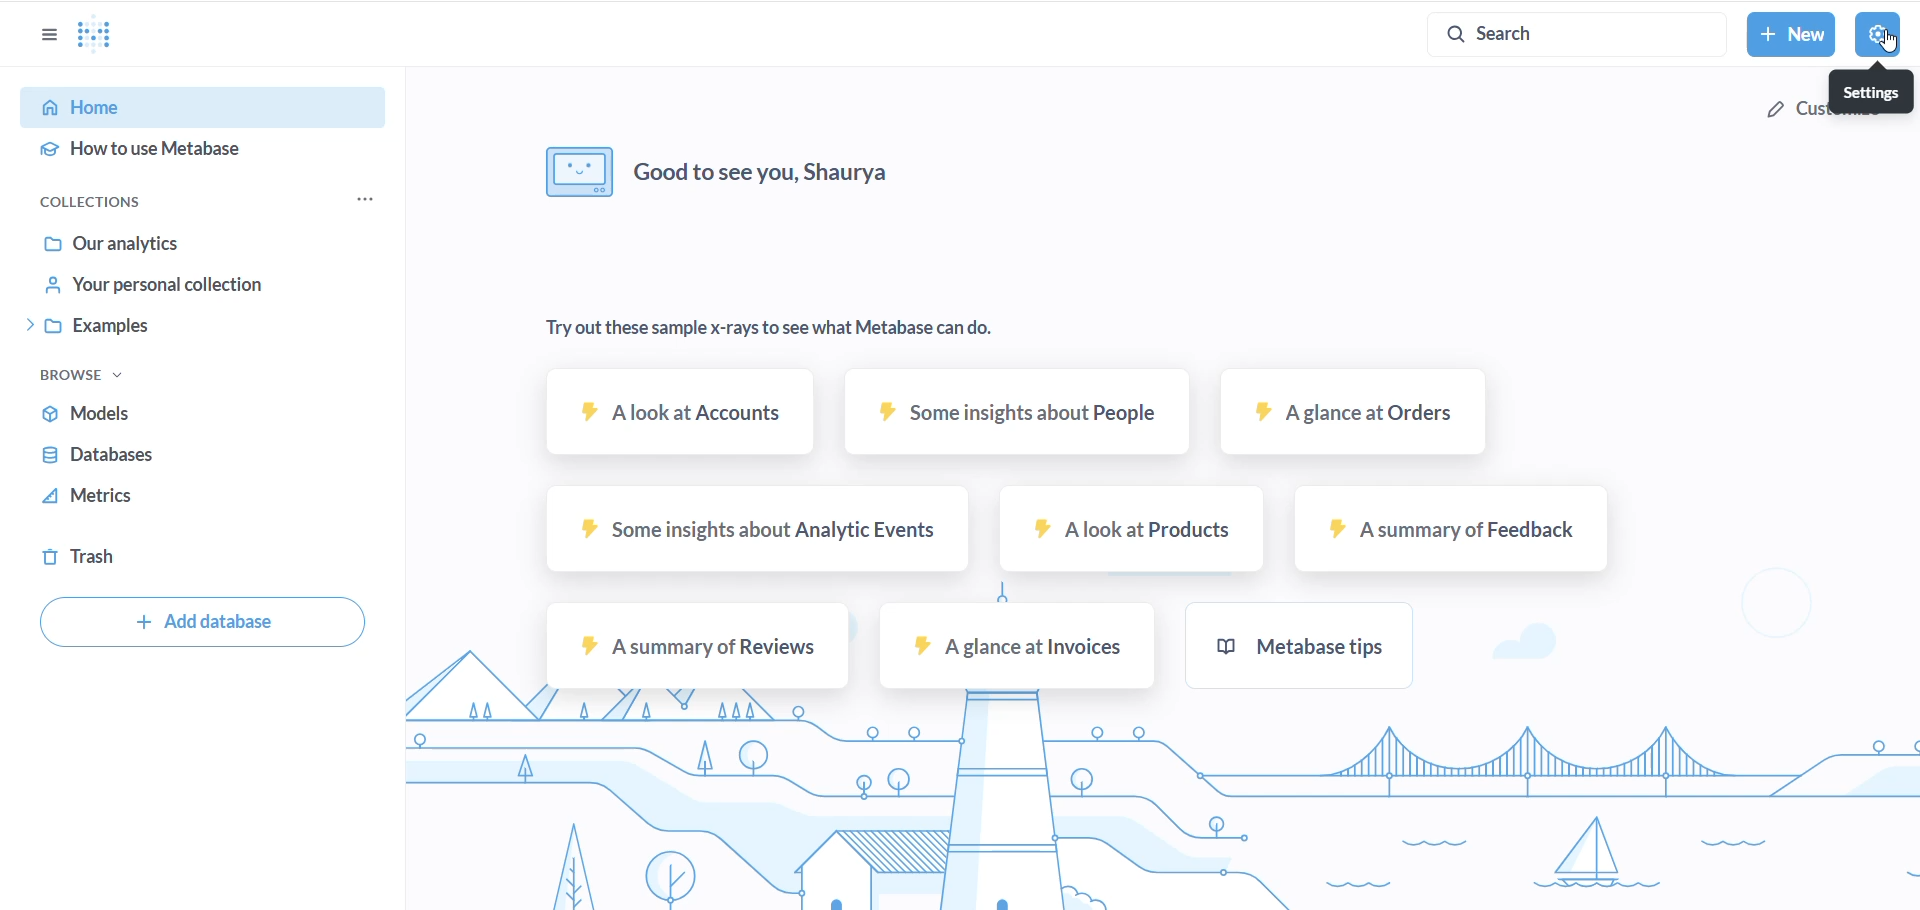 This screenshot has width=1920, height=910. I want to click on DATABASE, so click(134, 457).